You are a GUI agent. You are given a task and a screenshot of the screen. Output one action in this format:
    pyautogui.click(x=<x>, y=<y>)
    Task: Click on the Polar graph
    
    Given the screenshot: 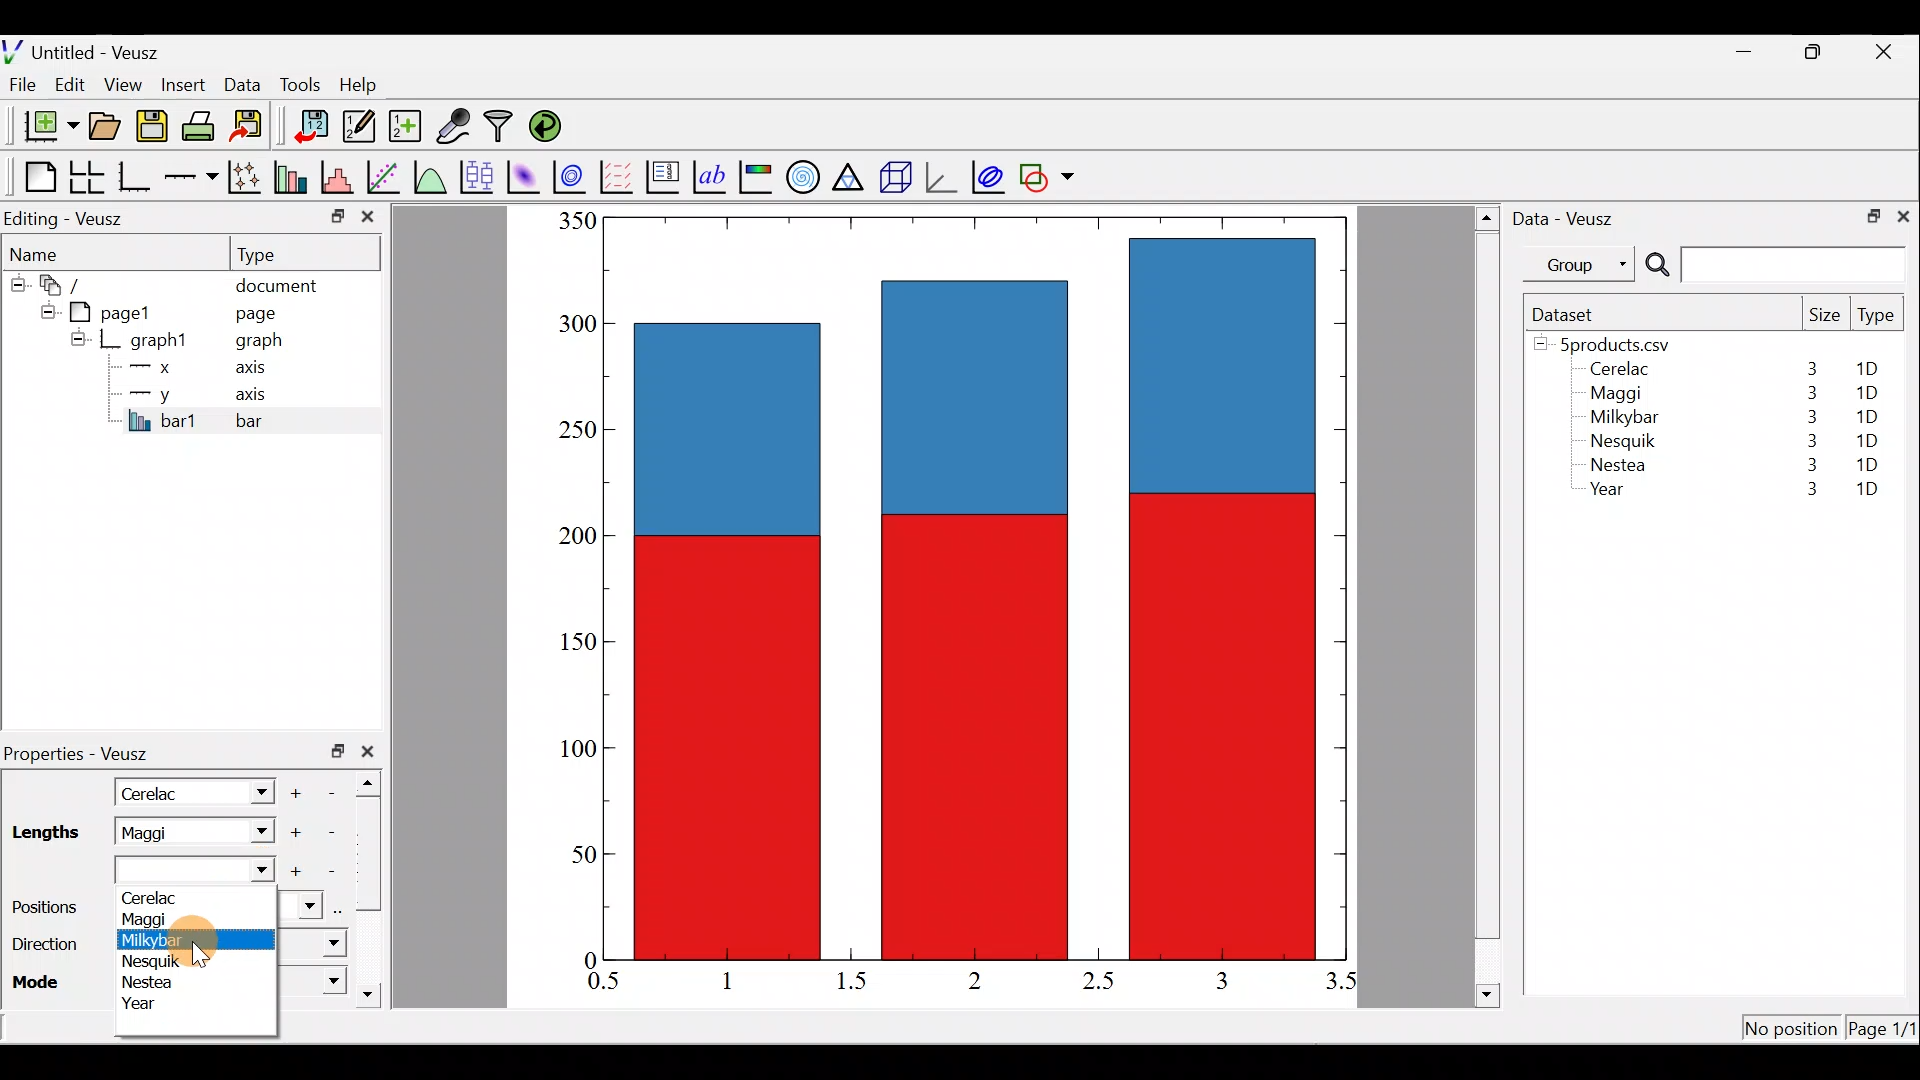 What is the action you would take?
    pyautogui.click(x=799, y=174)
    